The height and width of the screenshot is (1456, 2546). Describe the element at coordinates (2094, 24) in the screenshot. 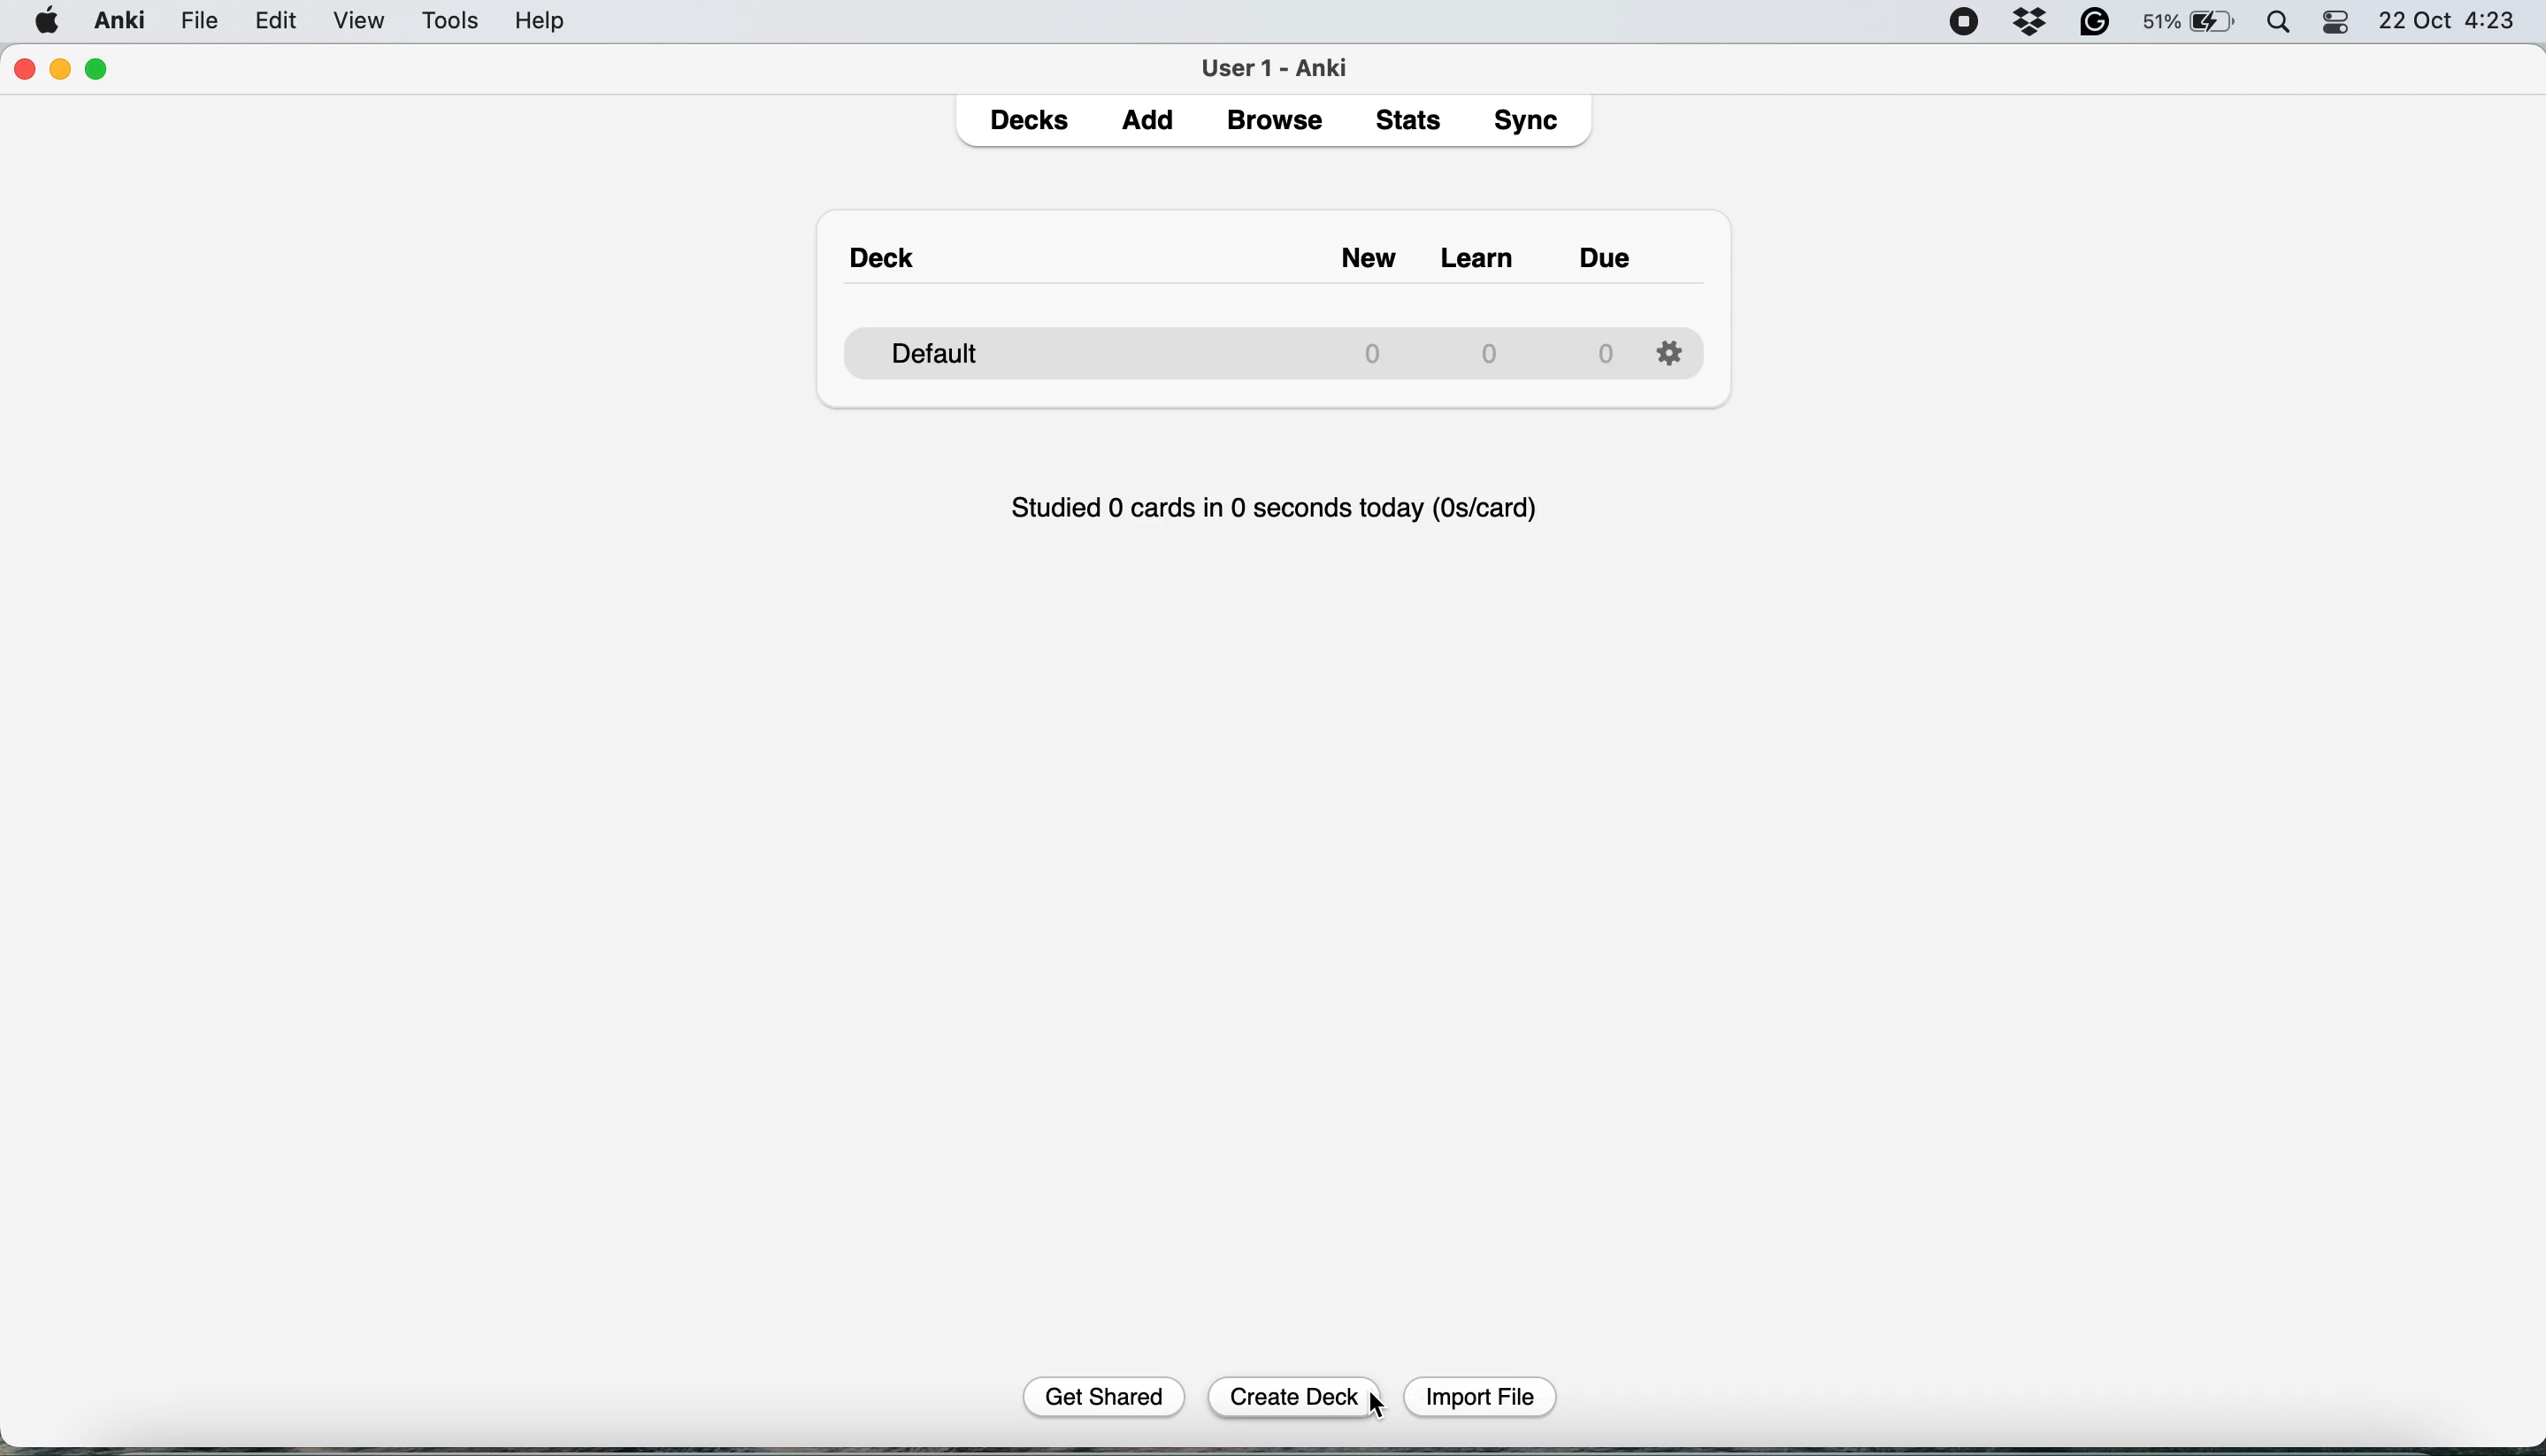

I see `grammarly` at that location.